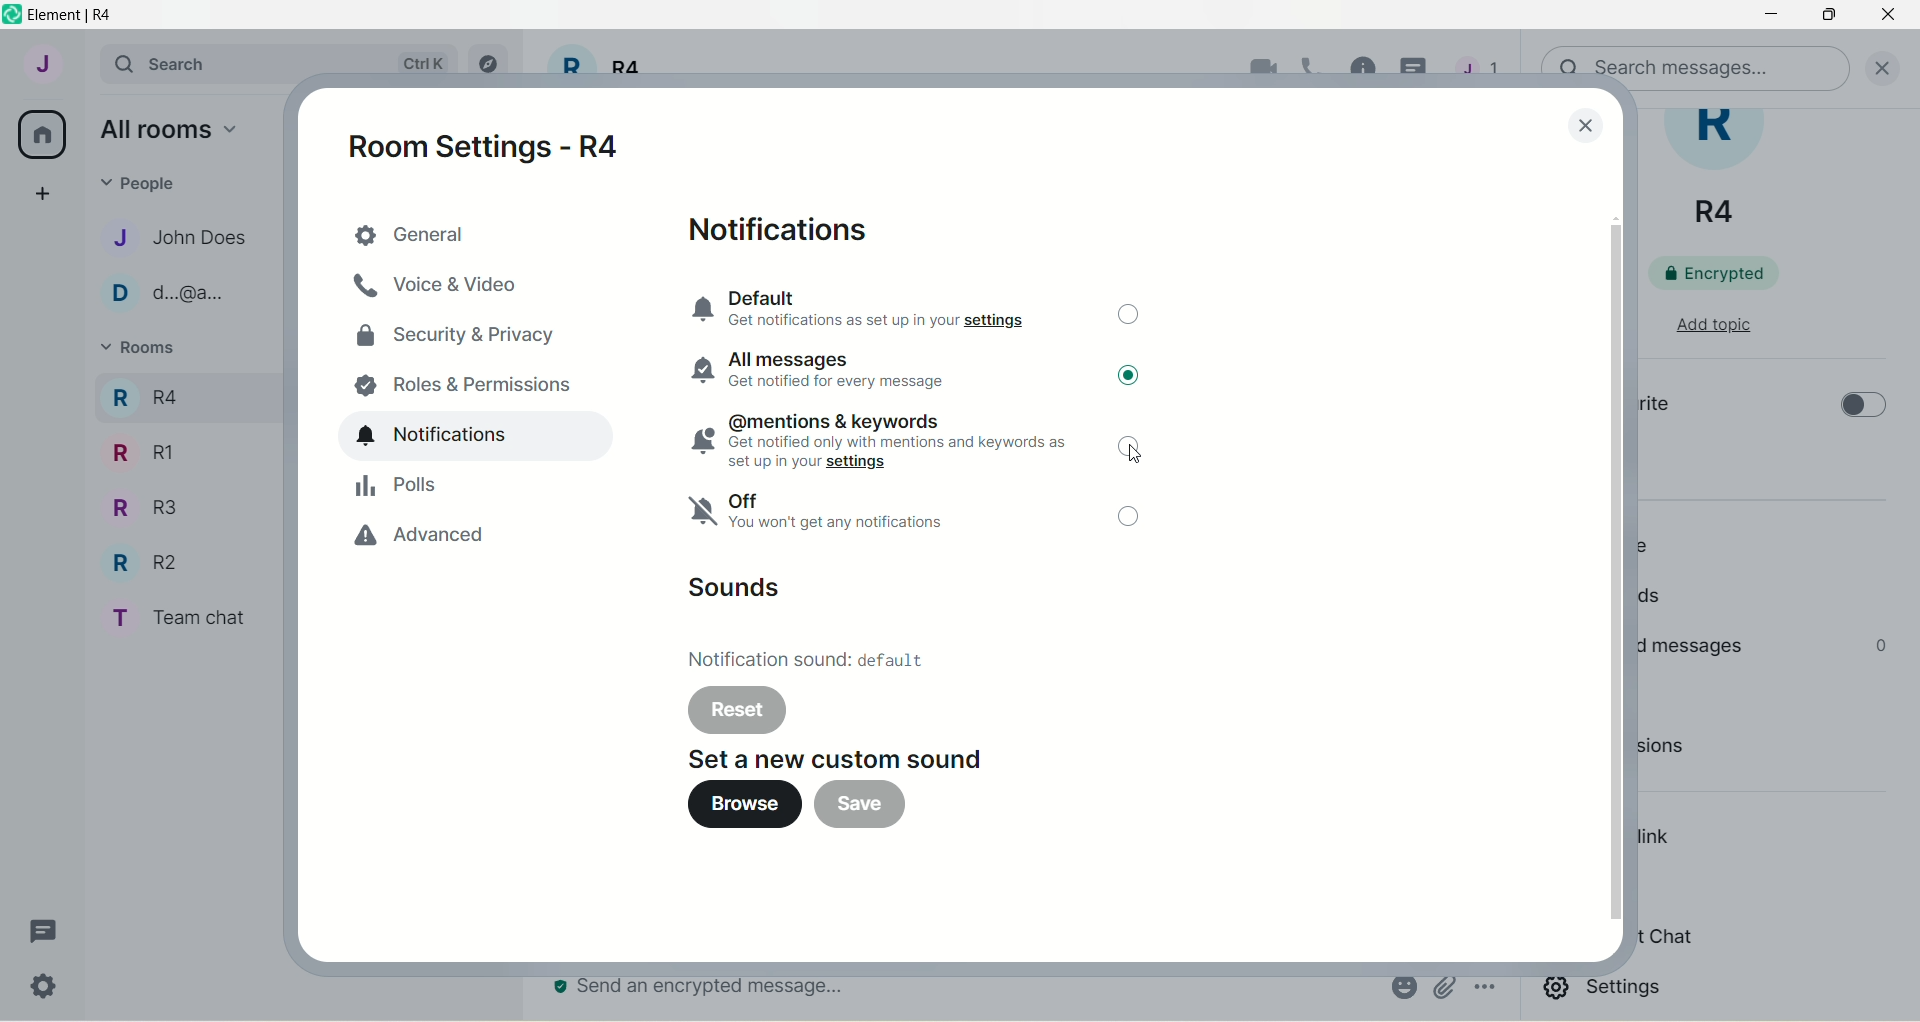 Image resolution: width=1920 pixels, height=1022 pixels. What do you see at coordinates (1859, 412) in the screenshot?
I see `toggle button` at bounding box center [1859, 412].